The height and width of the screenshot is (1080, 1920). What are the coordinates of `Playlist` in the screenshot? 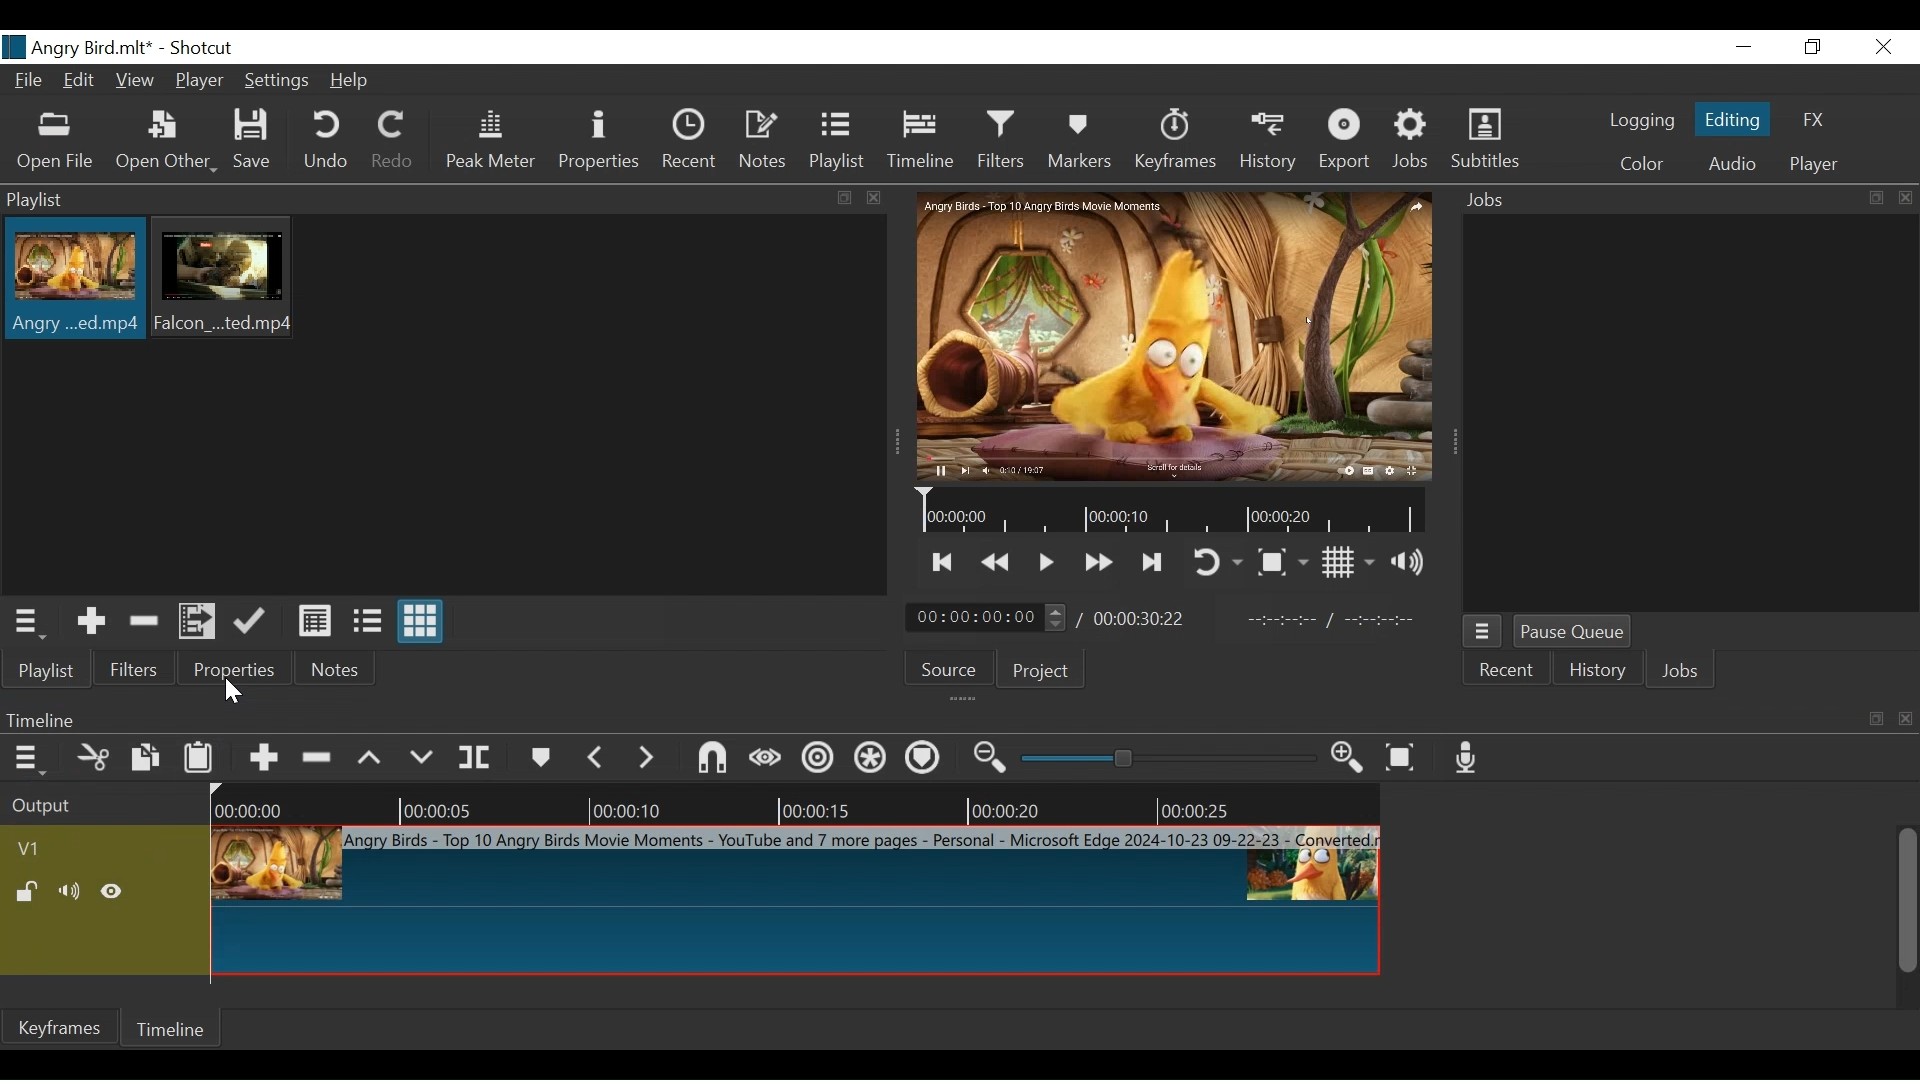 It's located at (841, 143).